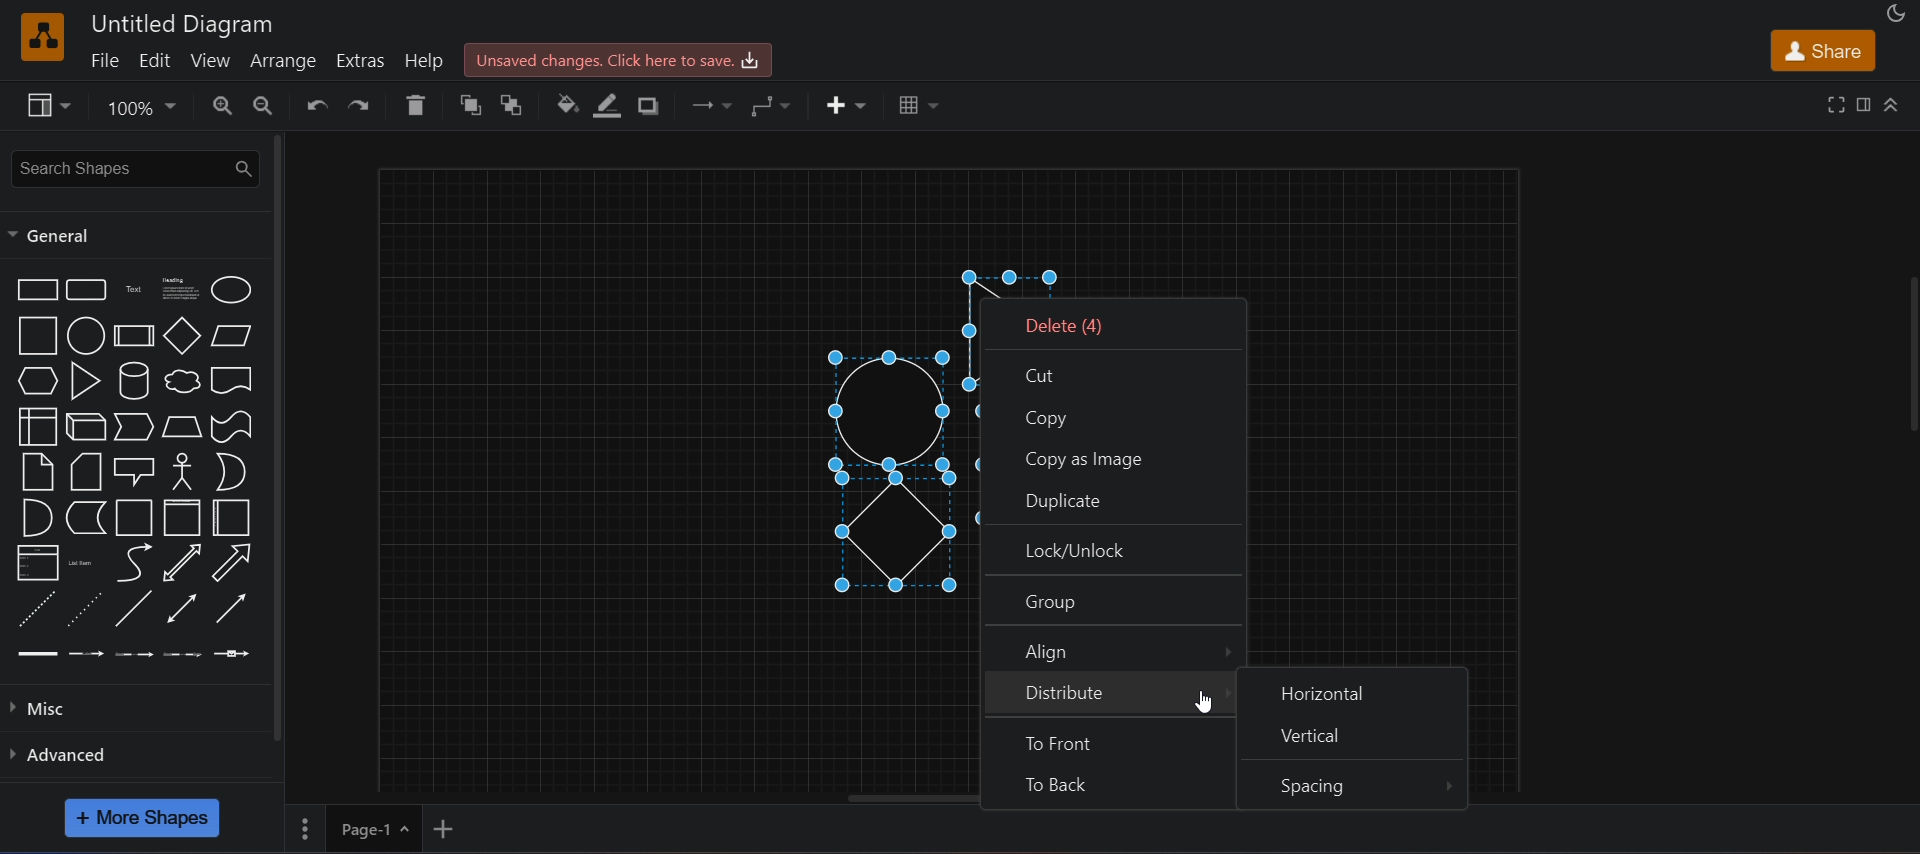  I want to click on to front, so click(1108, 741).